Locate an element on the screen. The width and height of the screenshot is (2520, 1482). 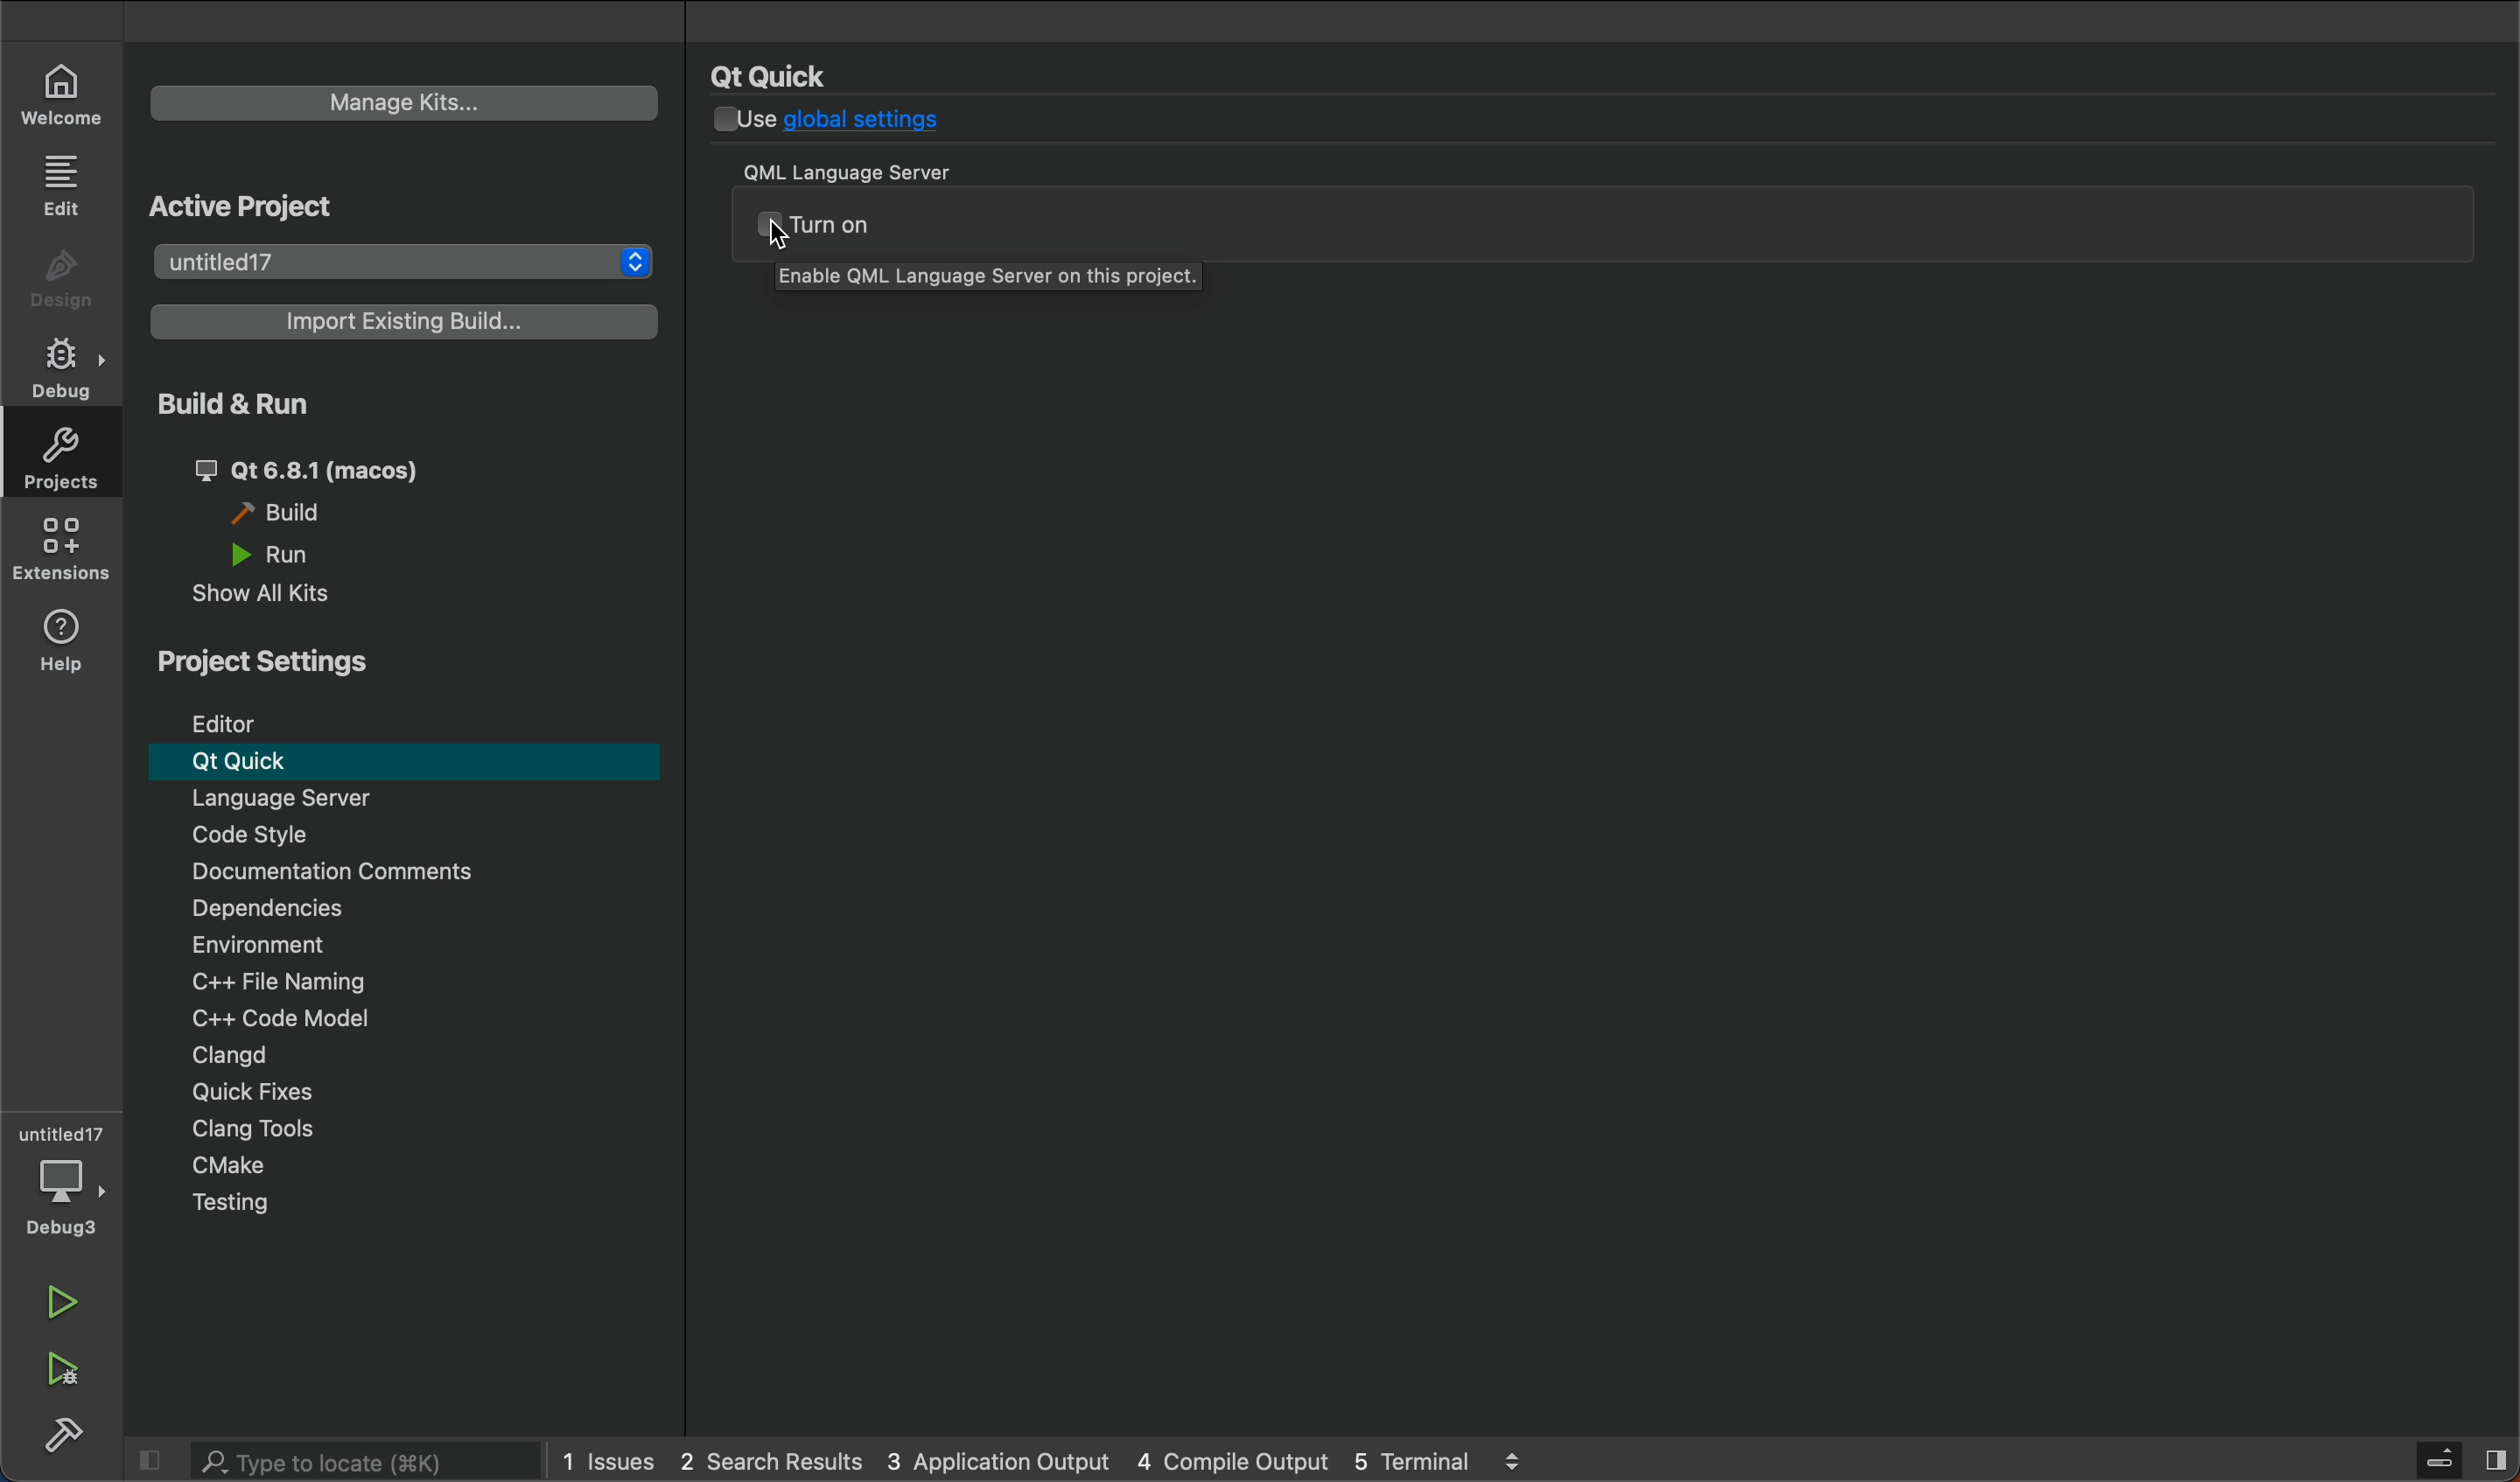
 is located at coordinates (409, 801).